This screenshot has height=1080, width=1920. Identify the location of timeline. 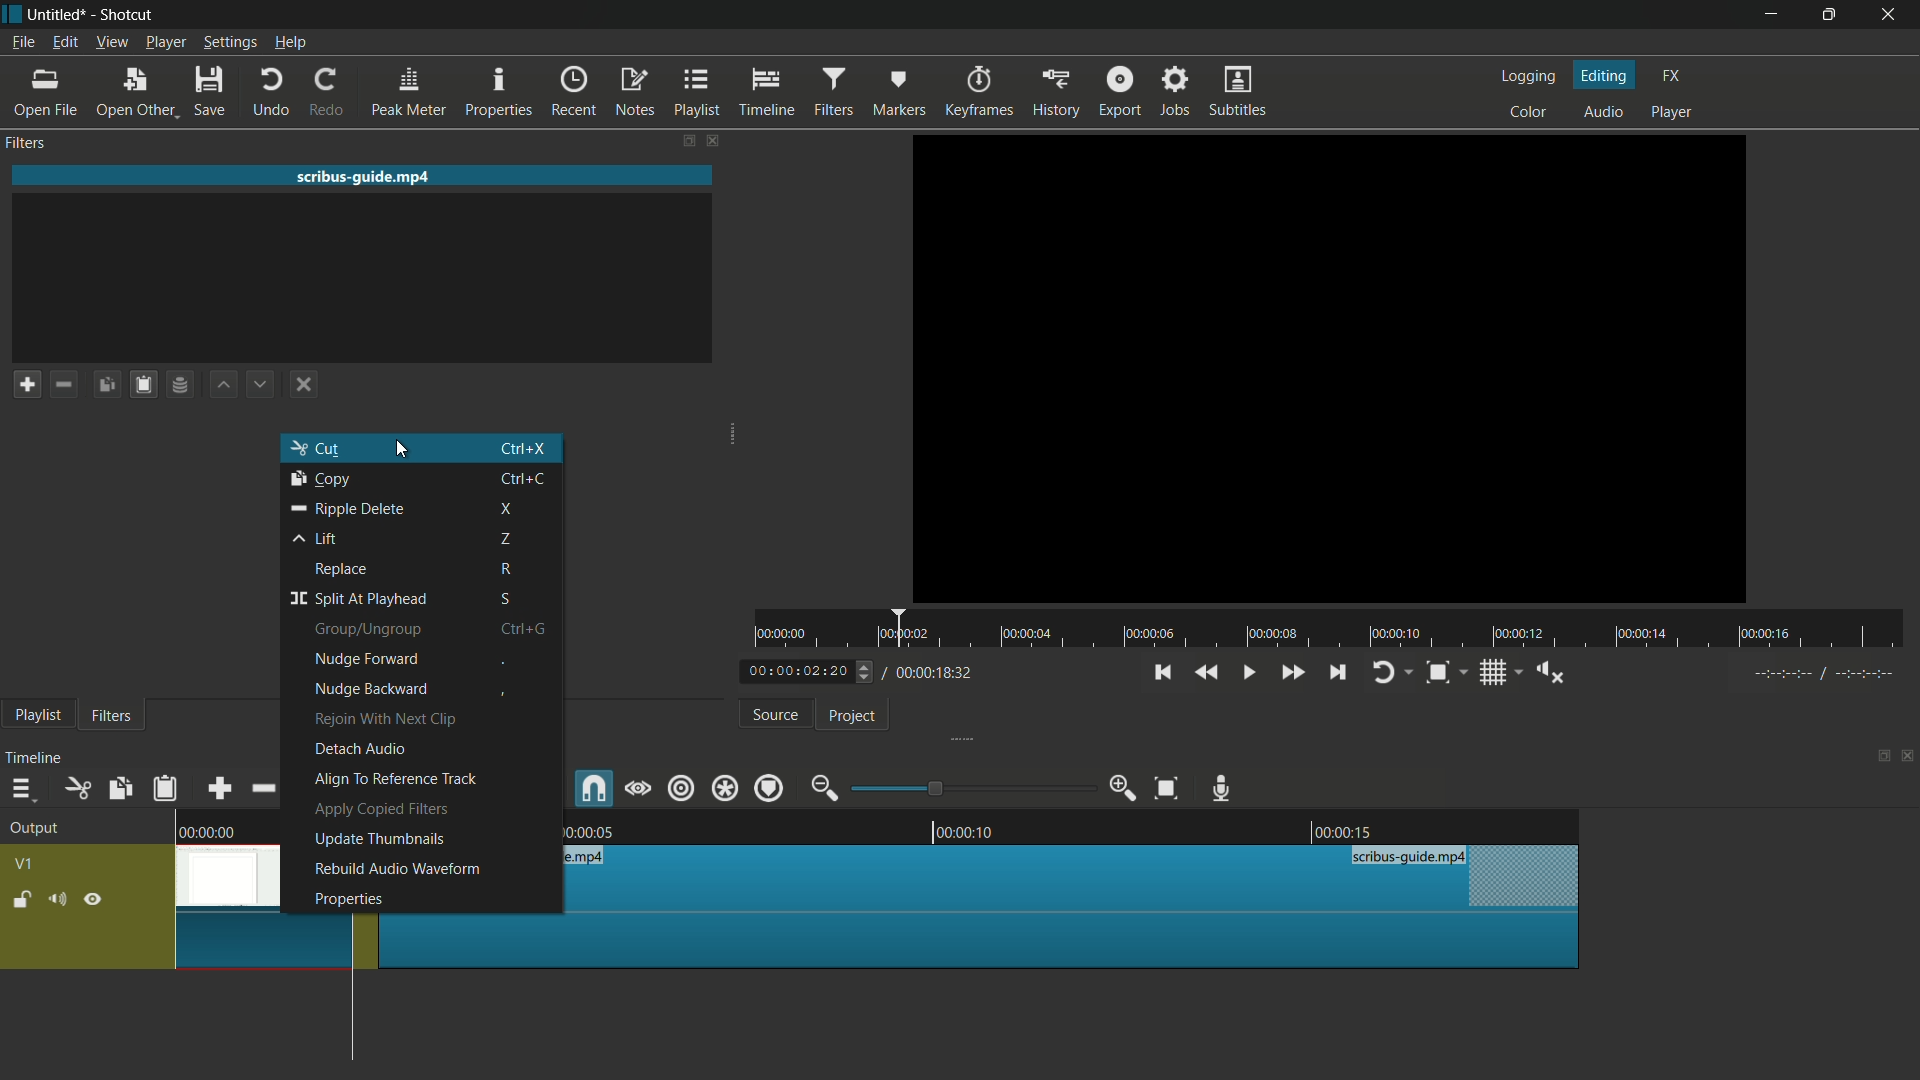
(34, 758).